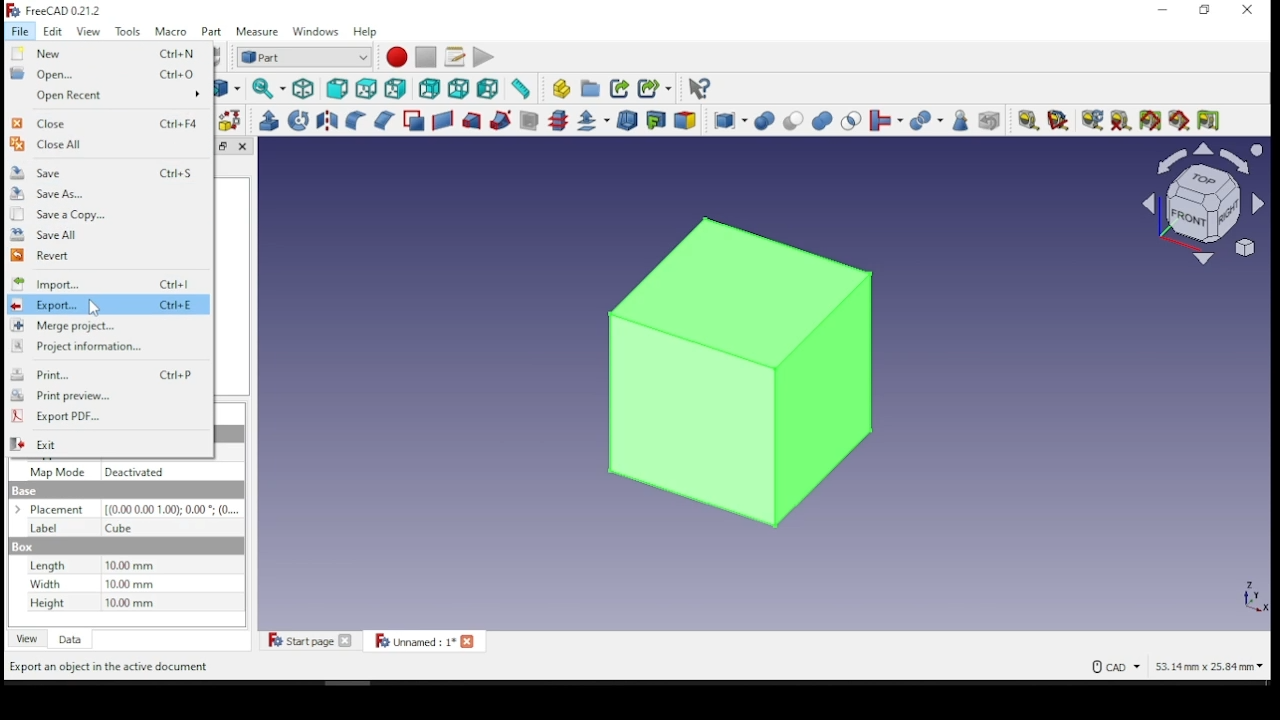 This screenshot has height=720, width=1280. Describe the element at coordinates (621, 90) in the screenshot. I see `make link` at that location.